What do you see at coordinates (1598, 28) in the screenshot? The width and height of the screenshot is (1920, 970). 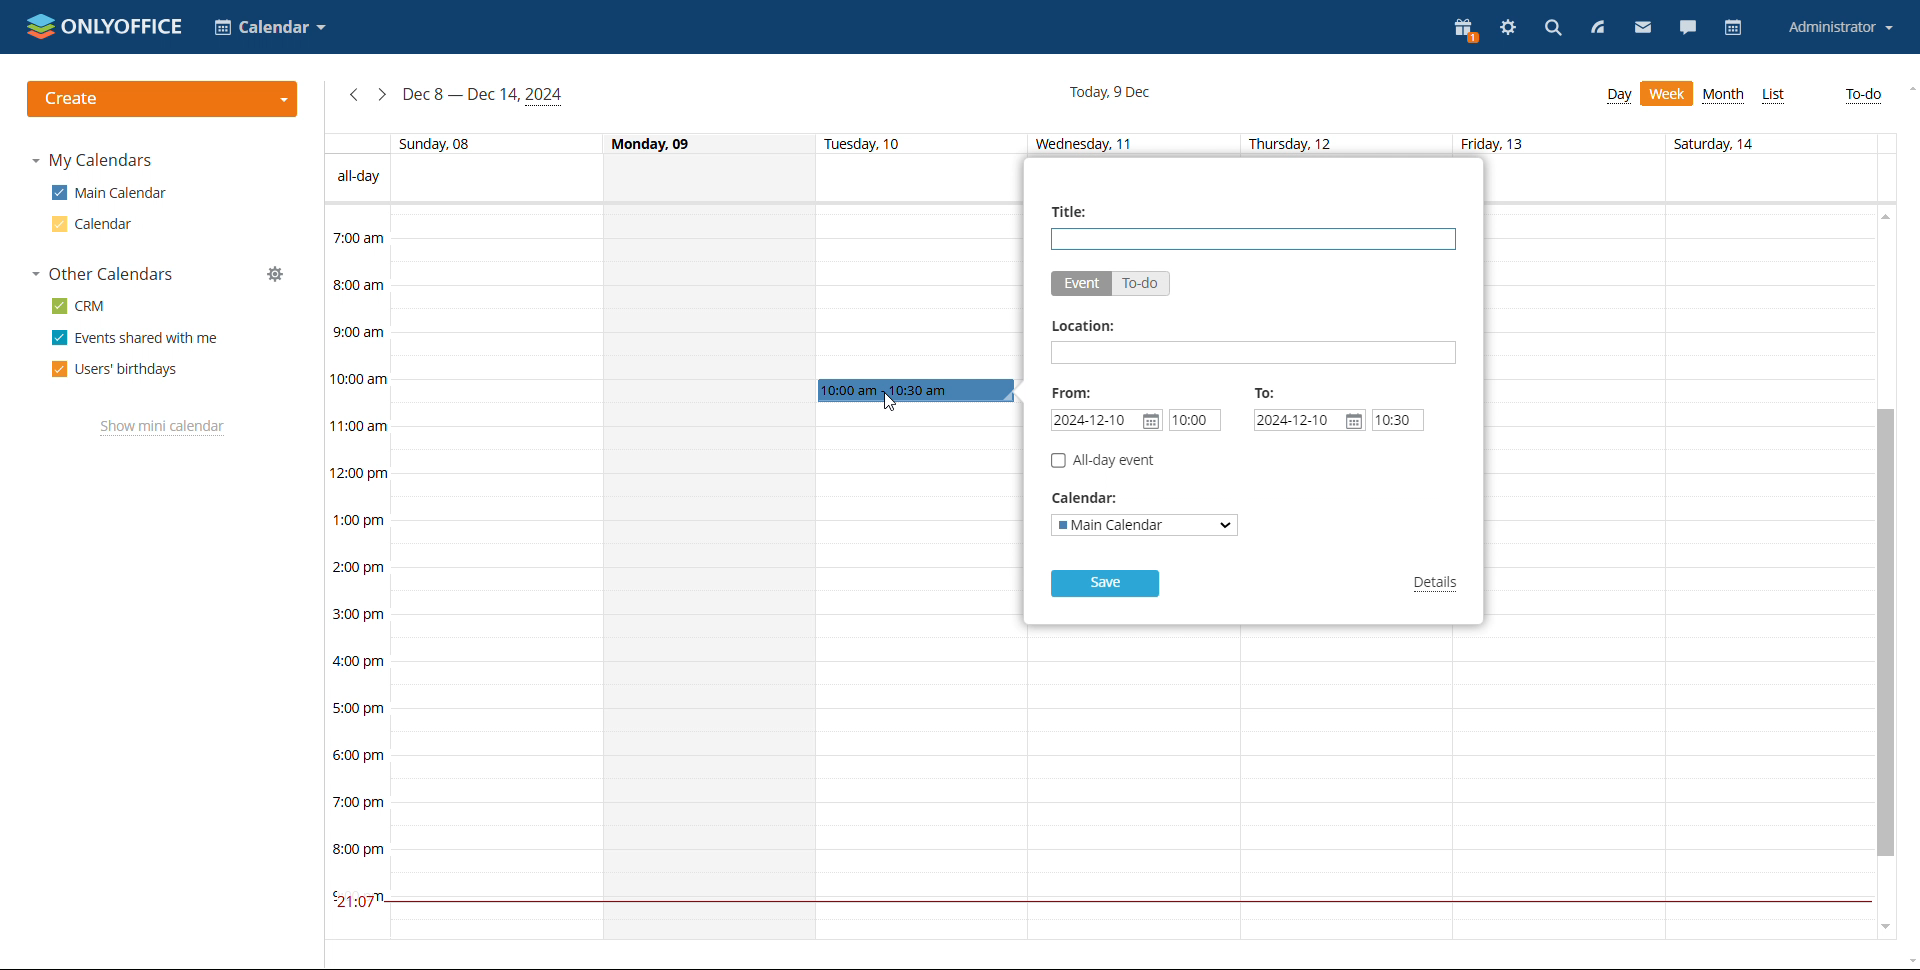 I see `feed` at bounding box center [1598, 28].